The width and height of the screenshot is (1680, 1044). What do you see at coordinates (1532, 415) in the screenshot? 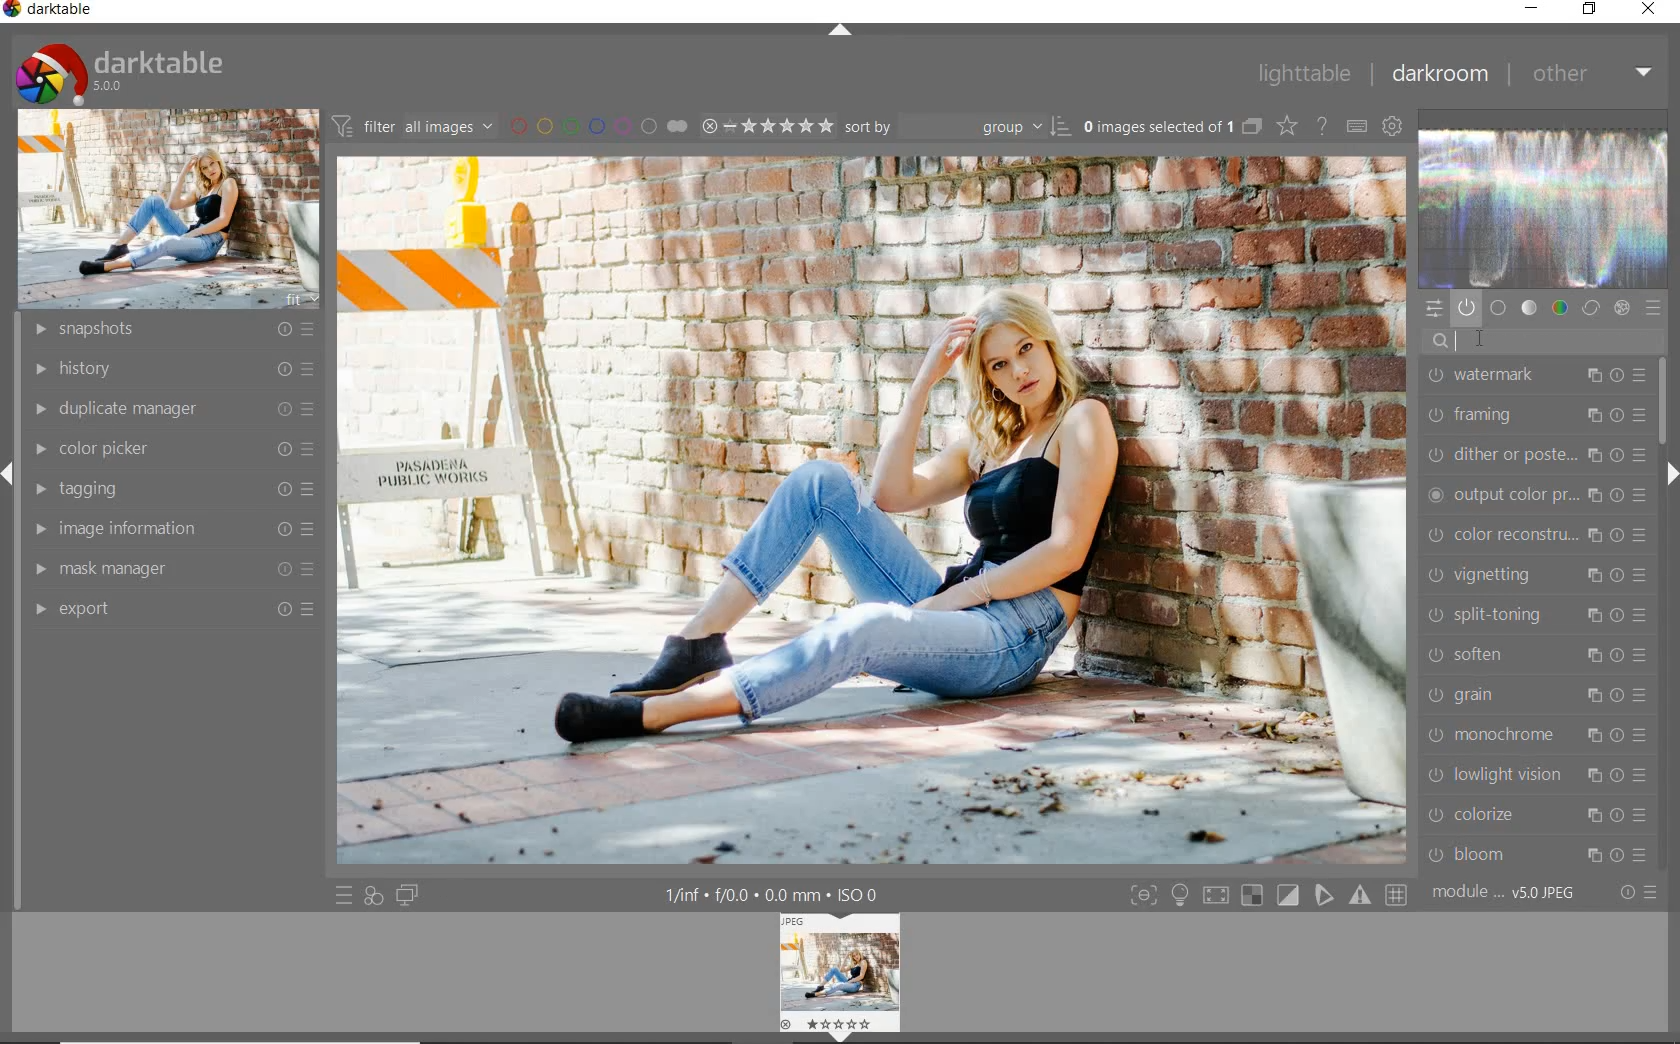
I see `framing` at bounding box center [1532, 415].